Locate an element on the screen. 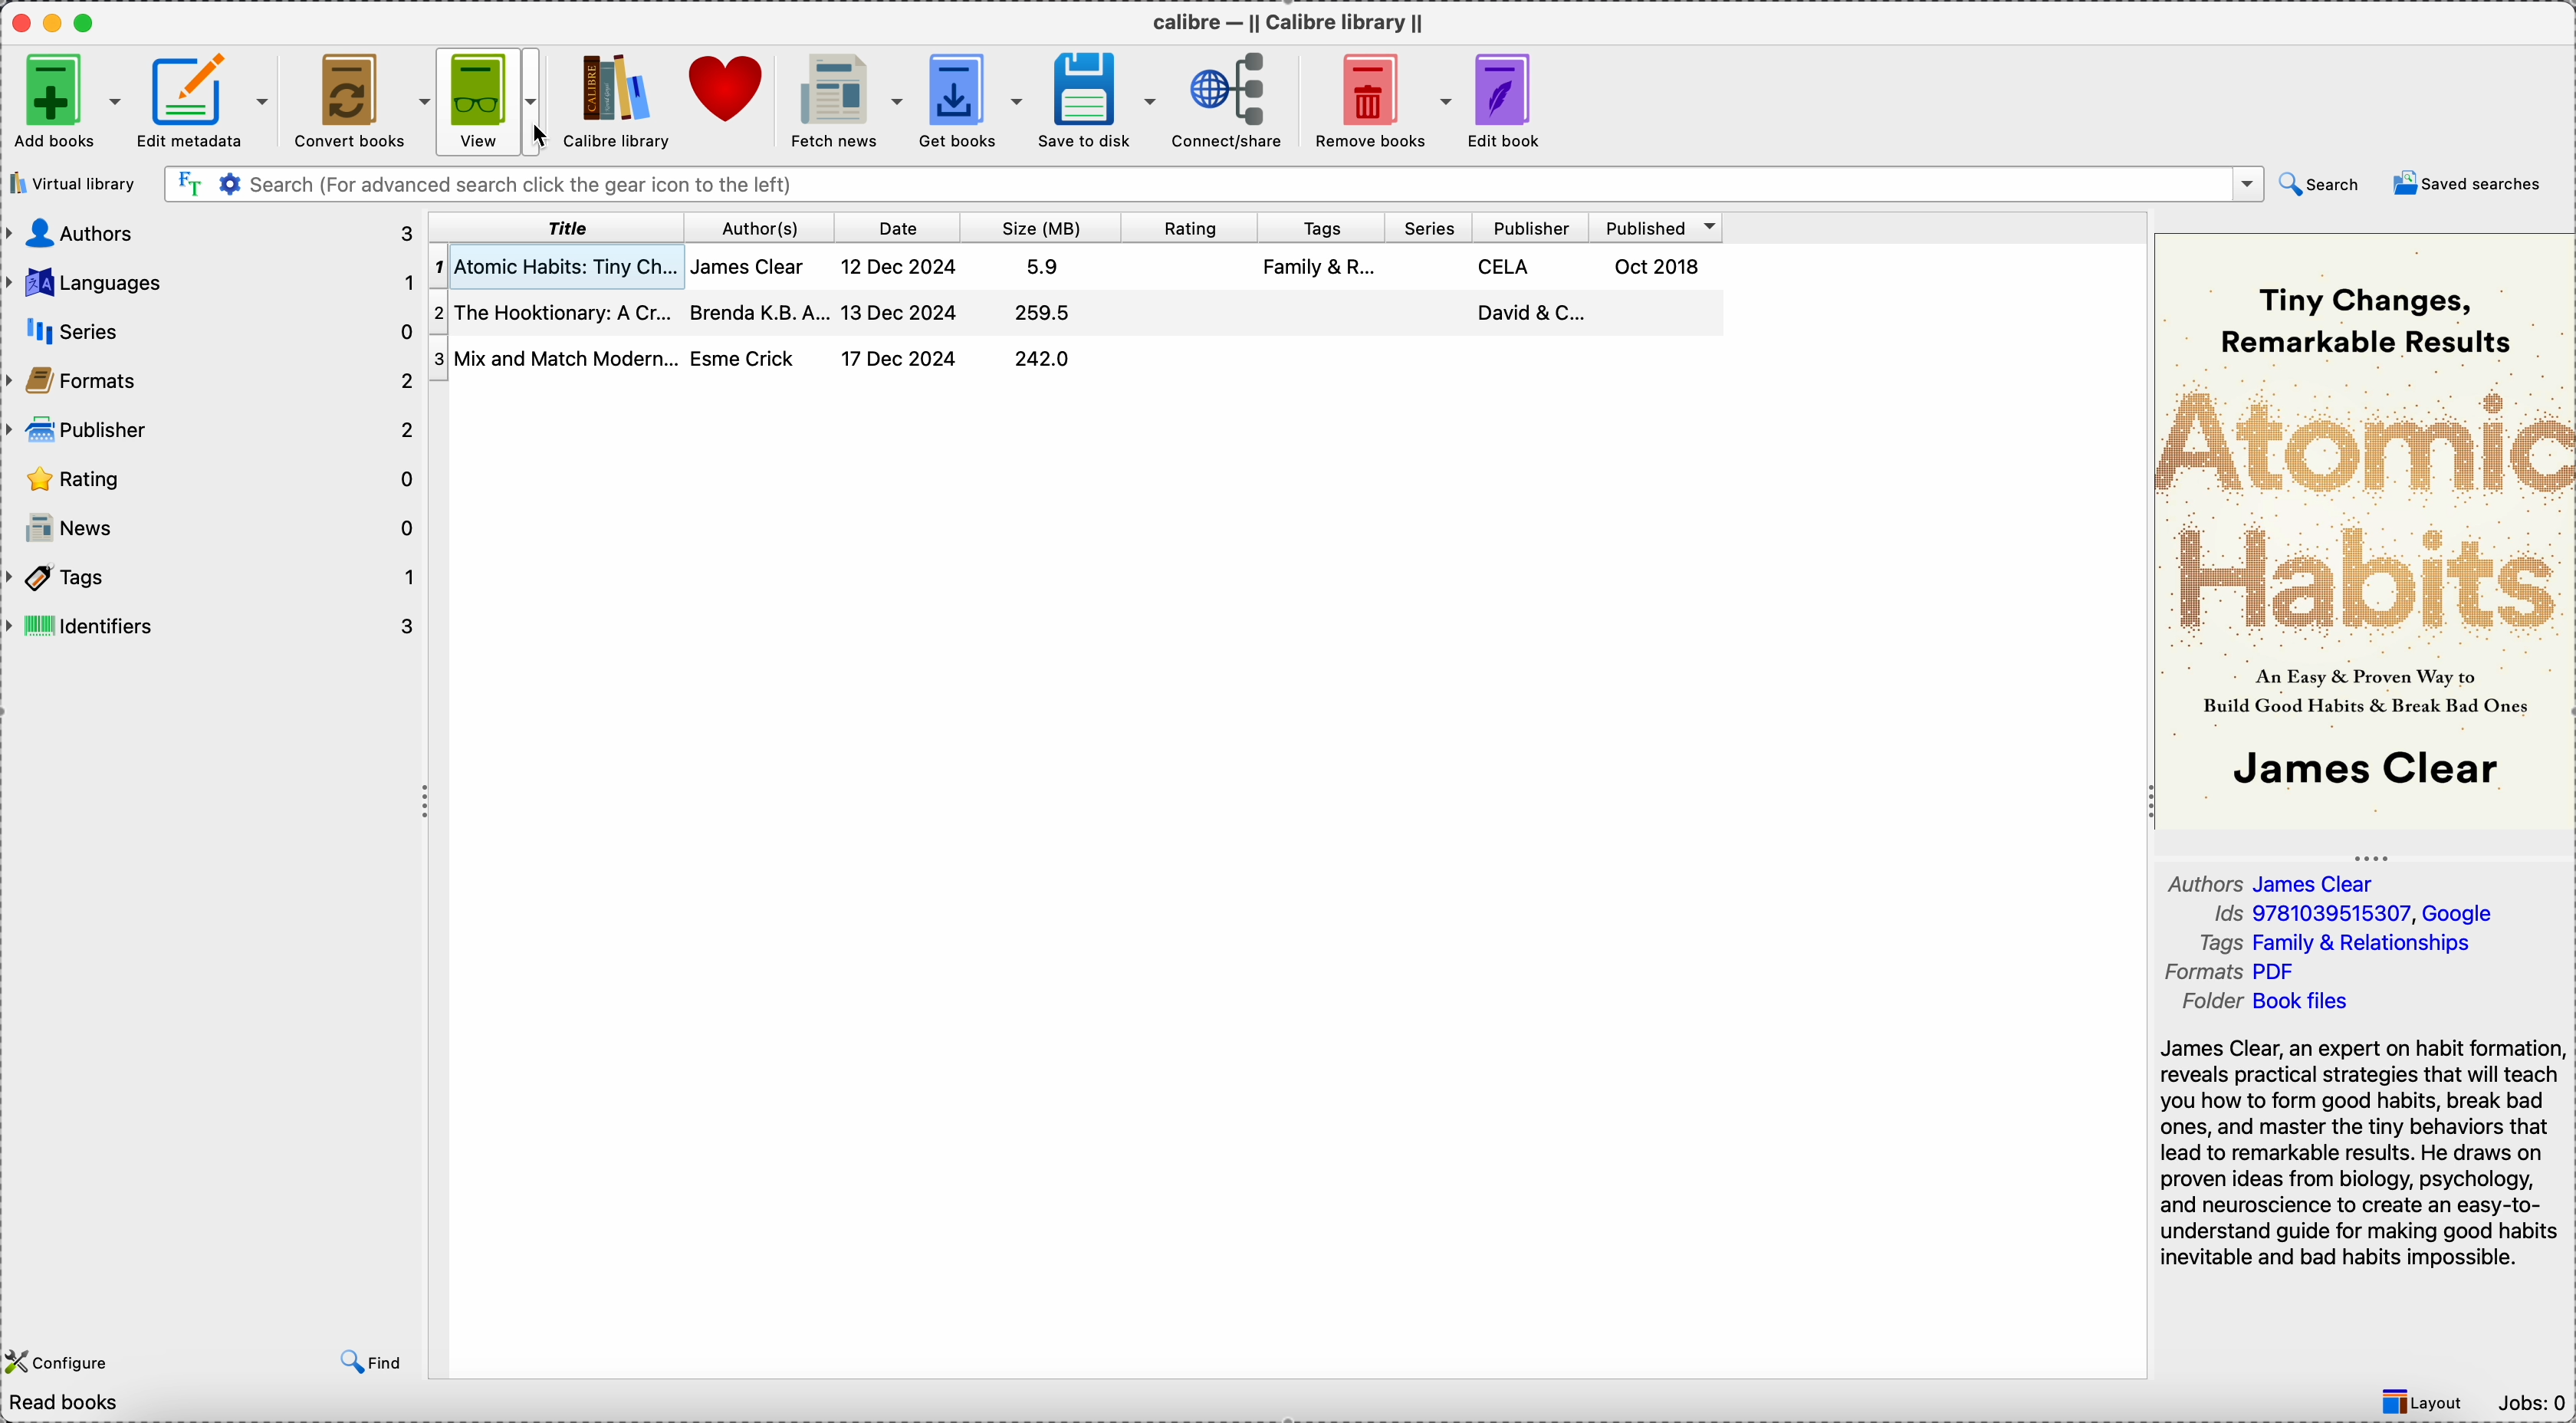 The height and width of the screenshot is (1423, 2576). series is located at coordinates (1430, 225).